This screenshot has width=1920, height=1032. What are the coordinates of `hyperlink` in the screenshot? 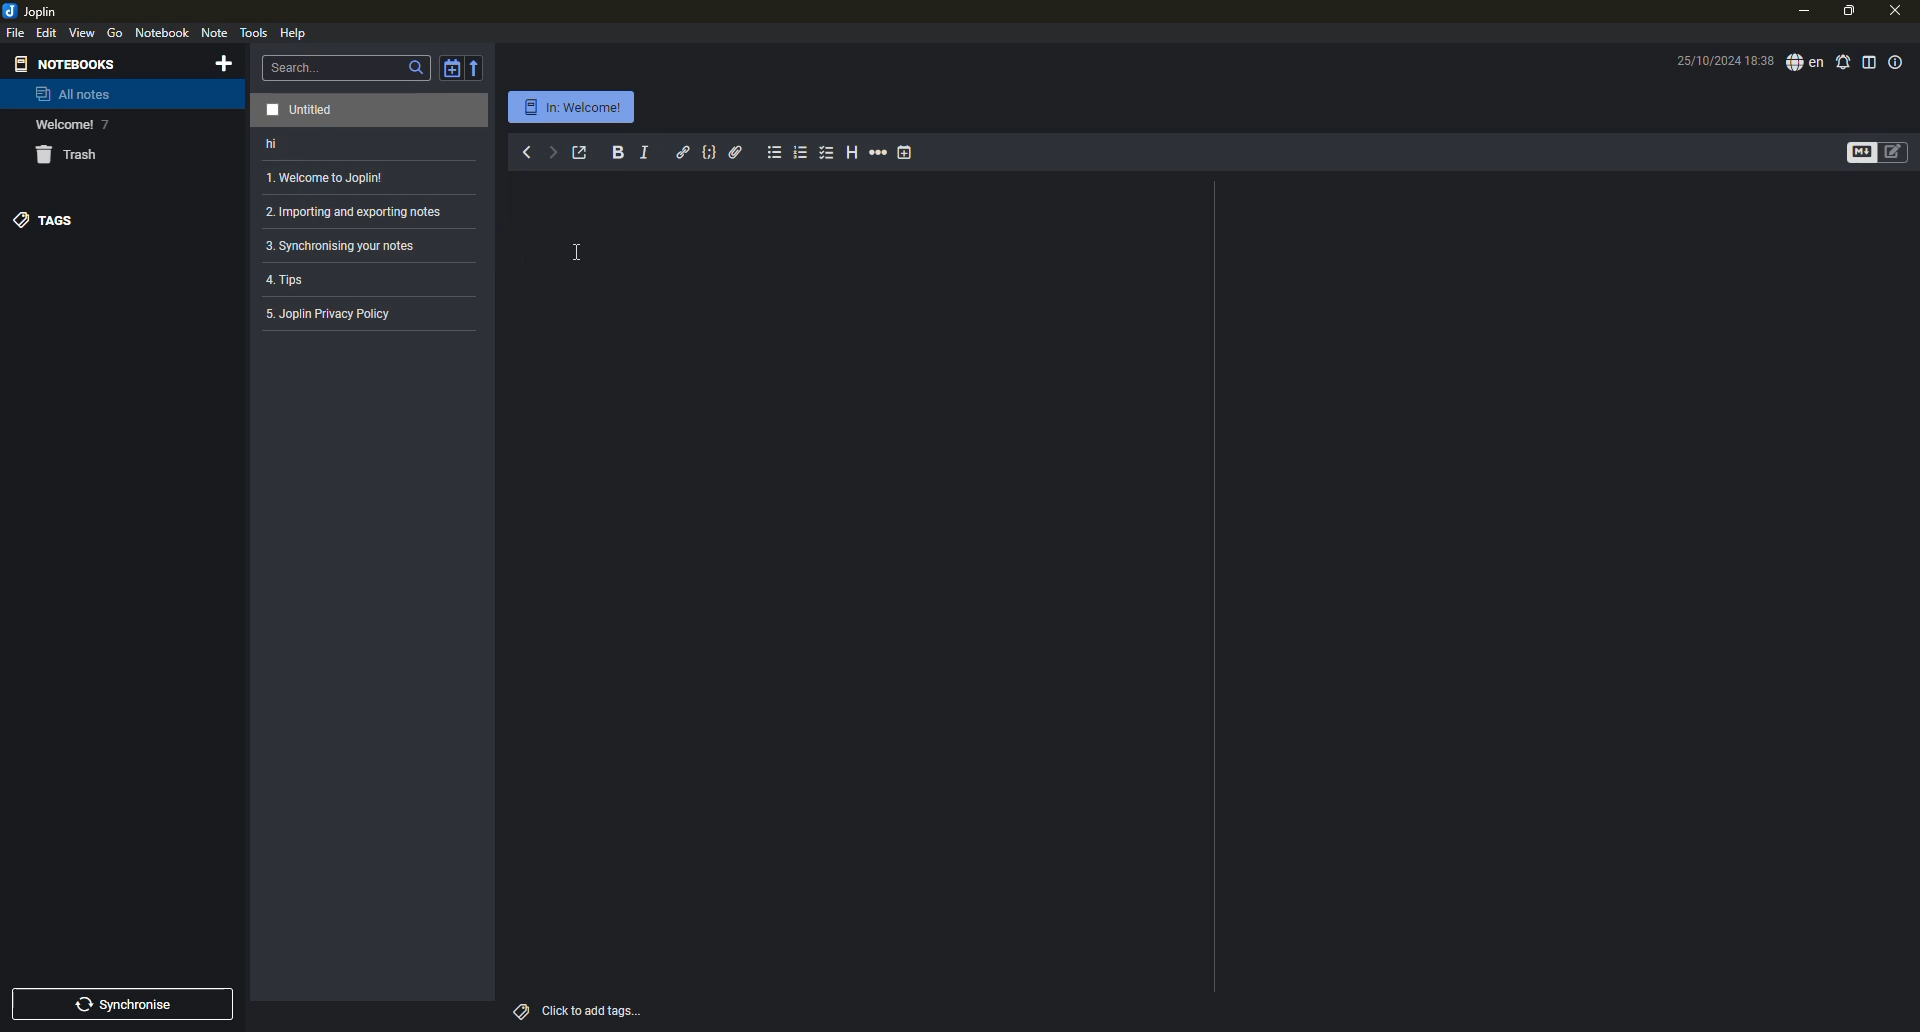 It's located at (682, 151).